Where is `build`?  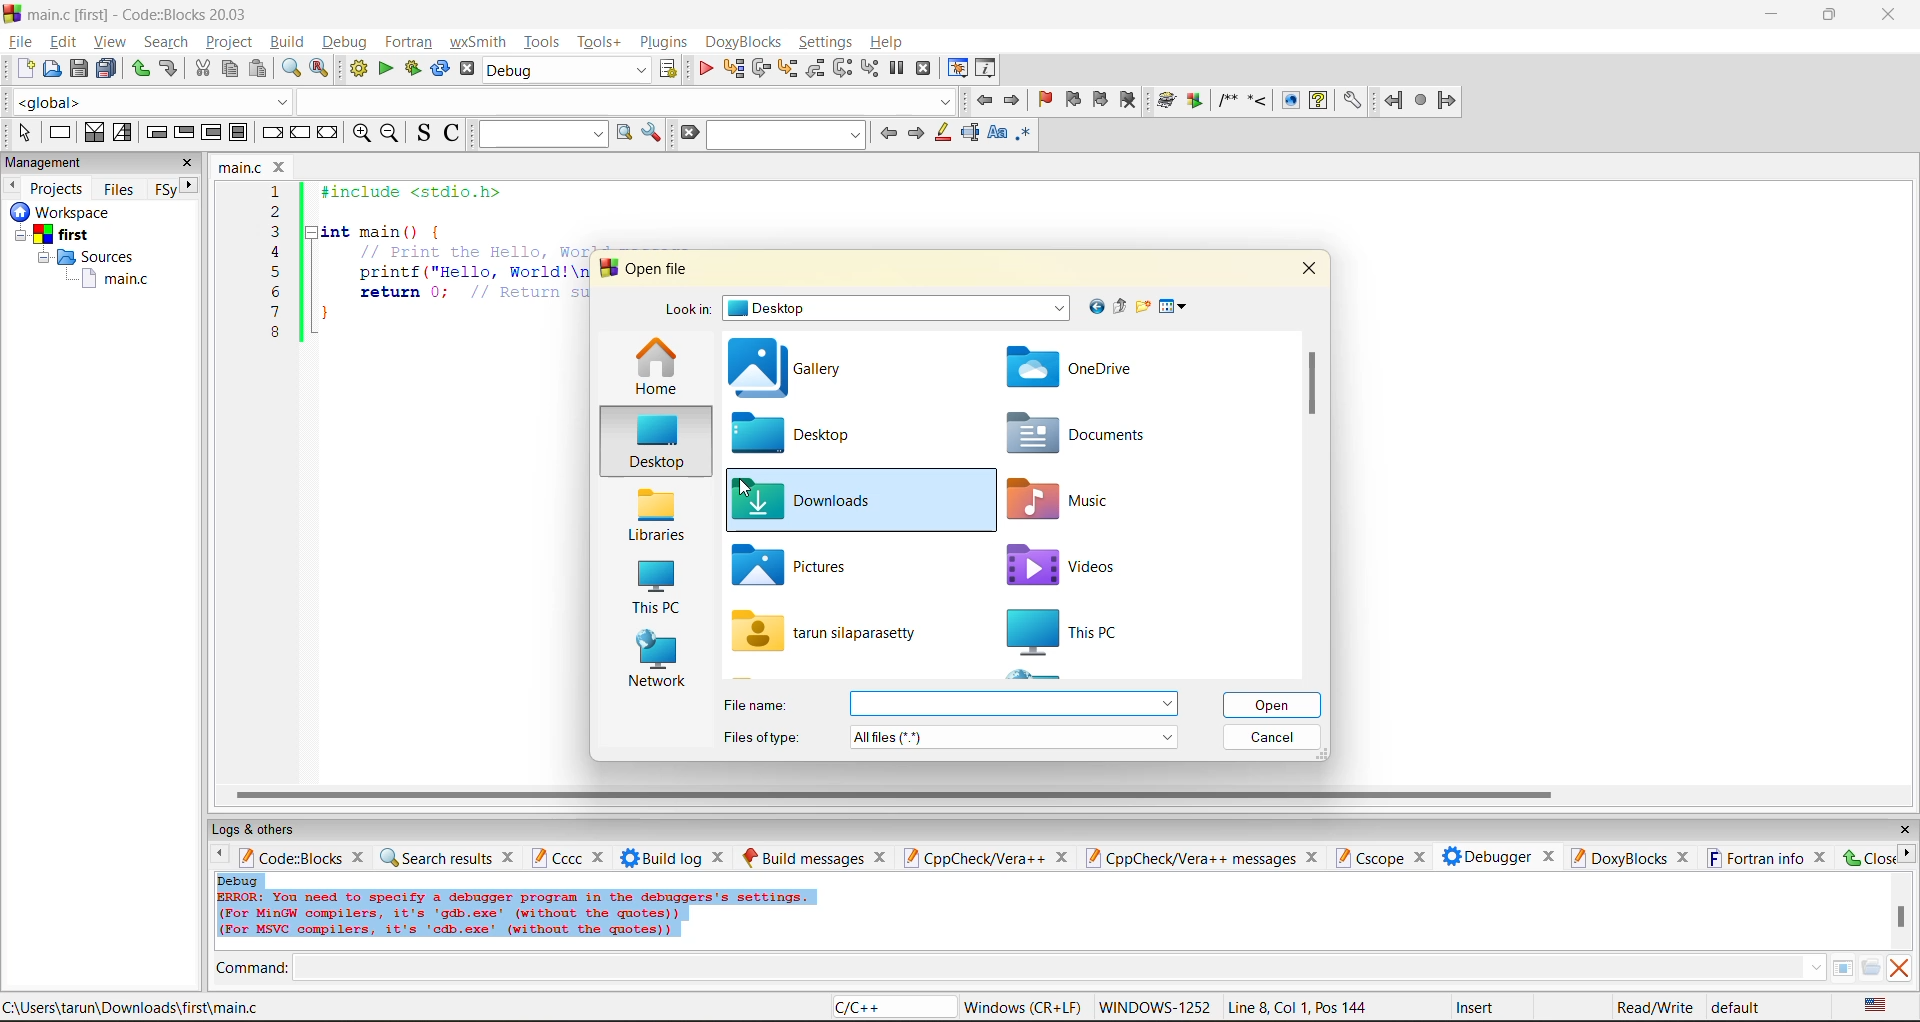 build is located at coordinates (1167, 101).